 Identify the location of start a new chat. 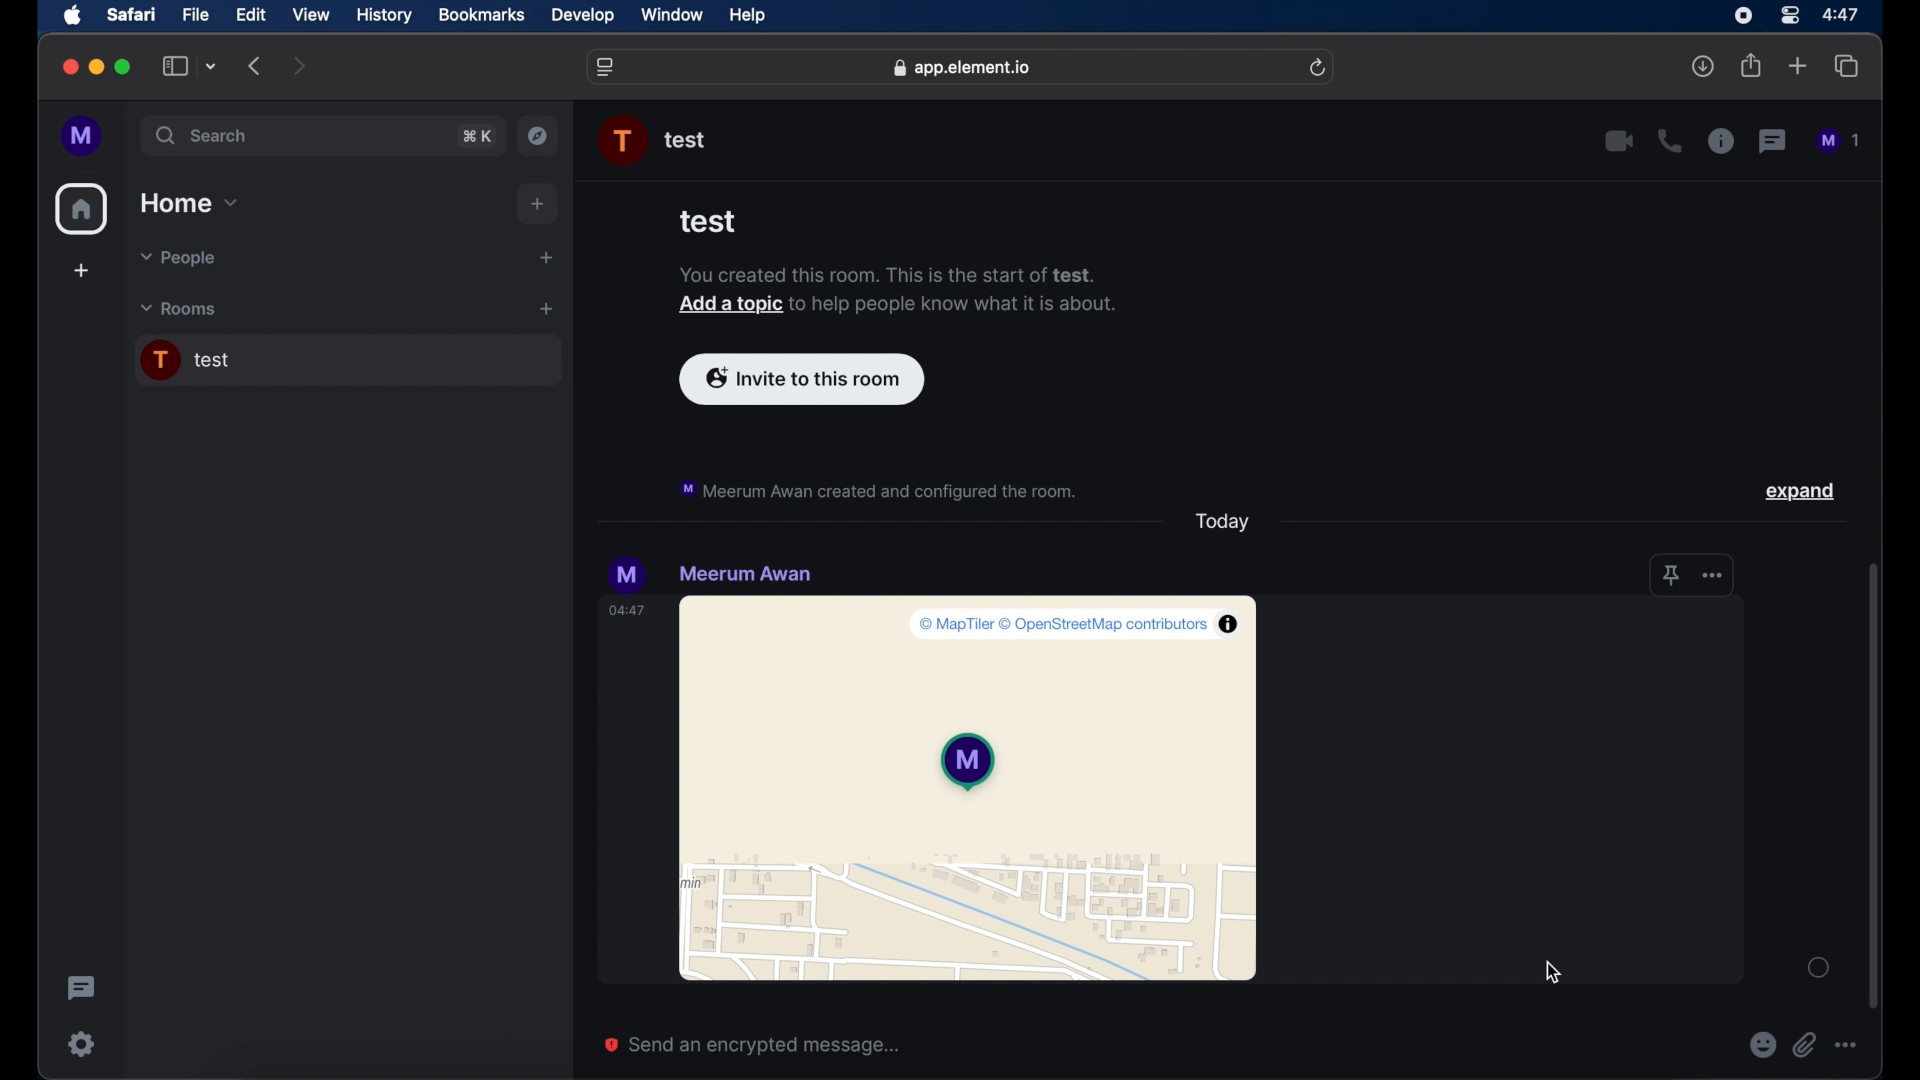
(546, 257).